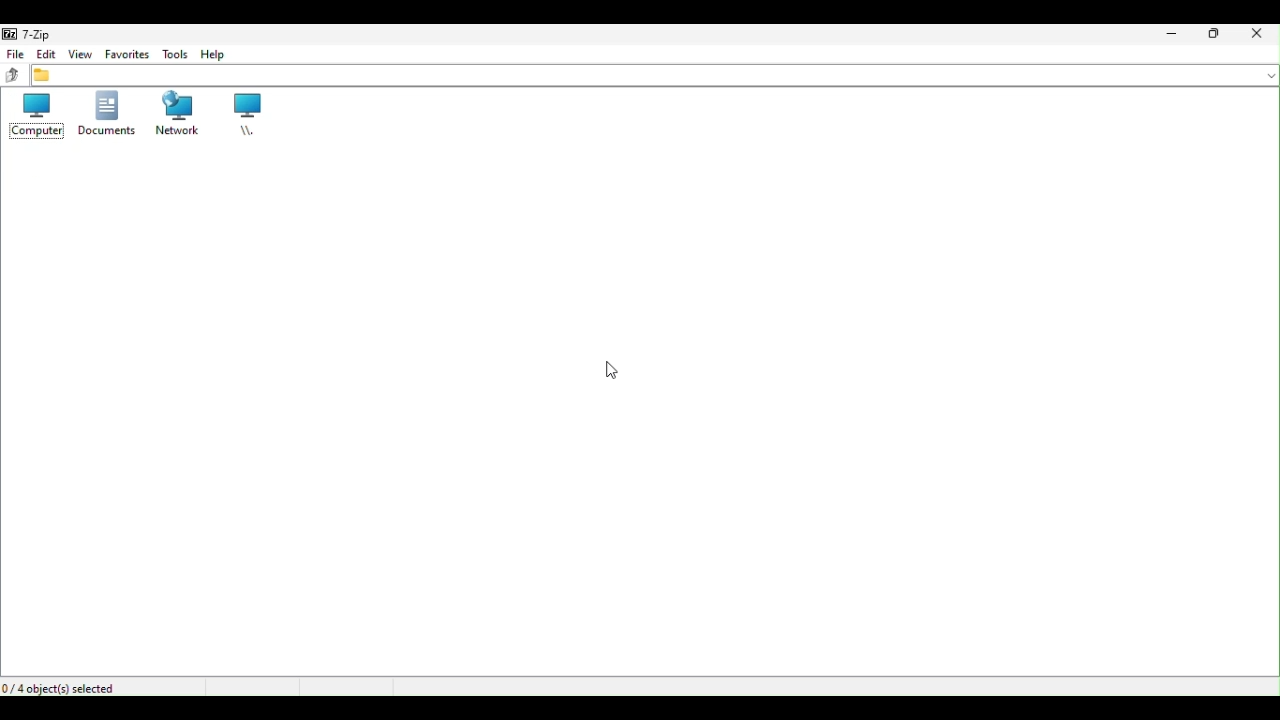 The image size is (1280, 720). Describe the element at coordinates (175, 56) in the screenshot. I see `Tools` at that location.